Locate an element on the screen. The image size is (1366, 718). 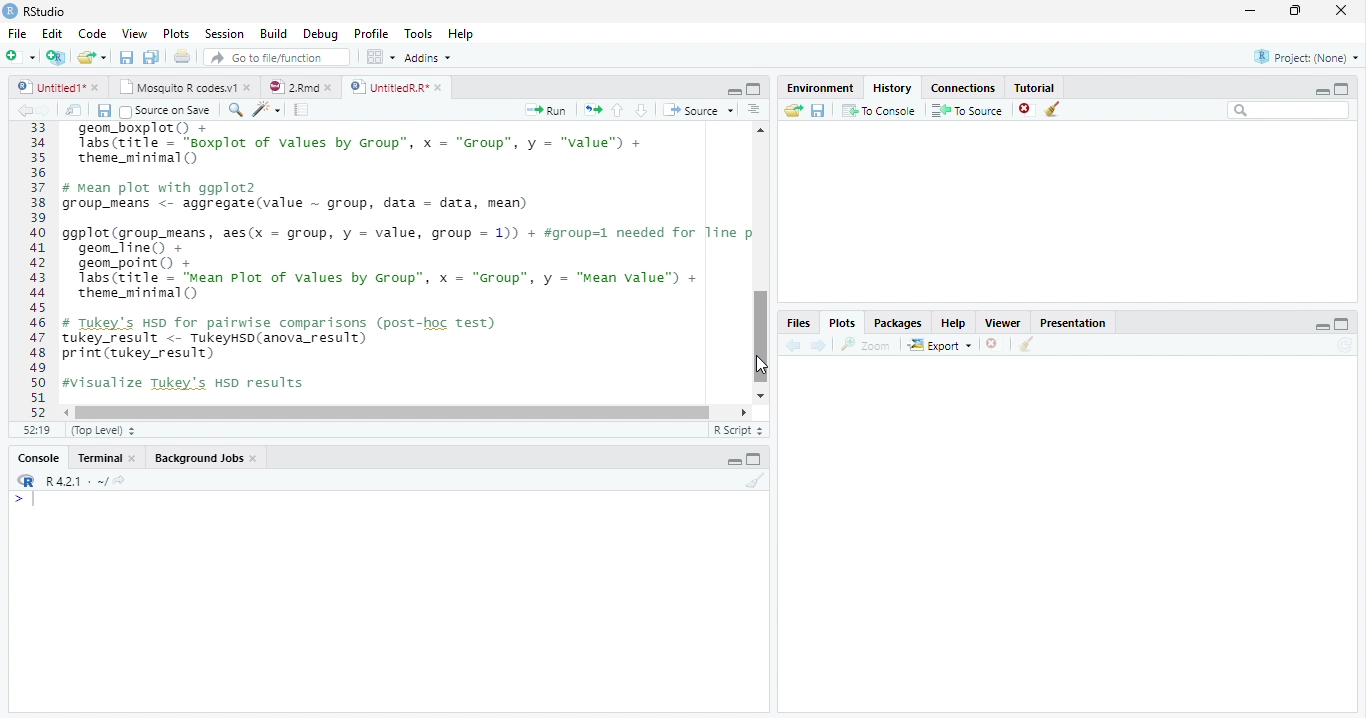
help is located at coordinates (954, 323).